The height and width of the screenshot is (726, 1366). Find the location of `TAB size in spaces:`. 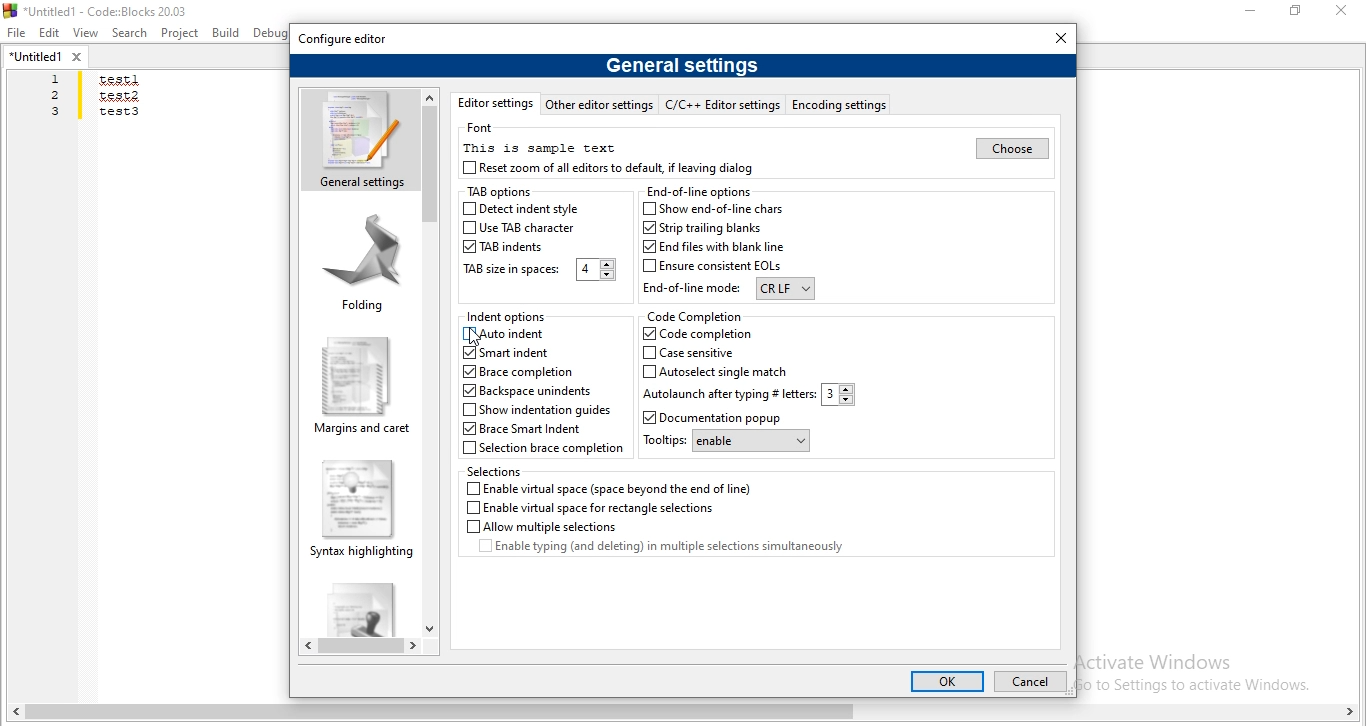

TAB size in spaces: is located at coordinates (537, 270).